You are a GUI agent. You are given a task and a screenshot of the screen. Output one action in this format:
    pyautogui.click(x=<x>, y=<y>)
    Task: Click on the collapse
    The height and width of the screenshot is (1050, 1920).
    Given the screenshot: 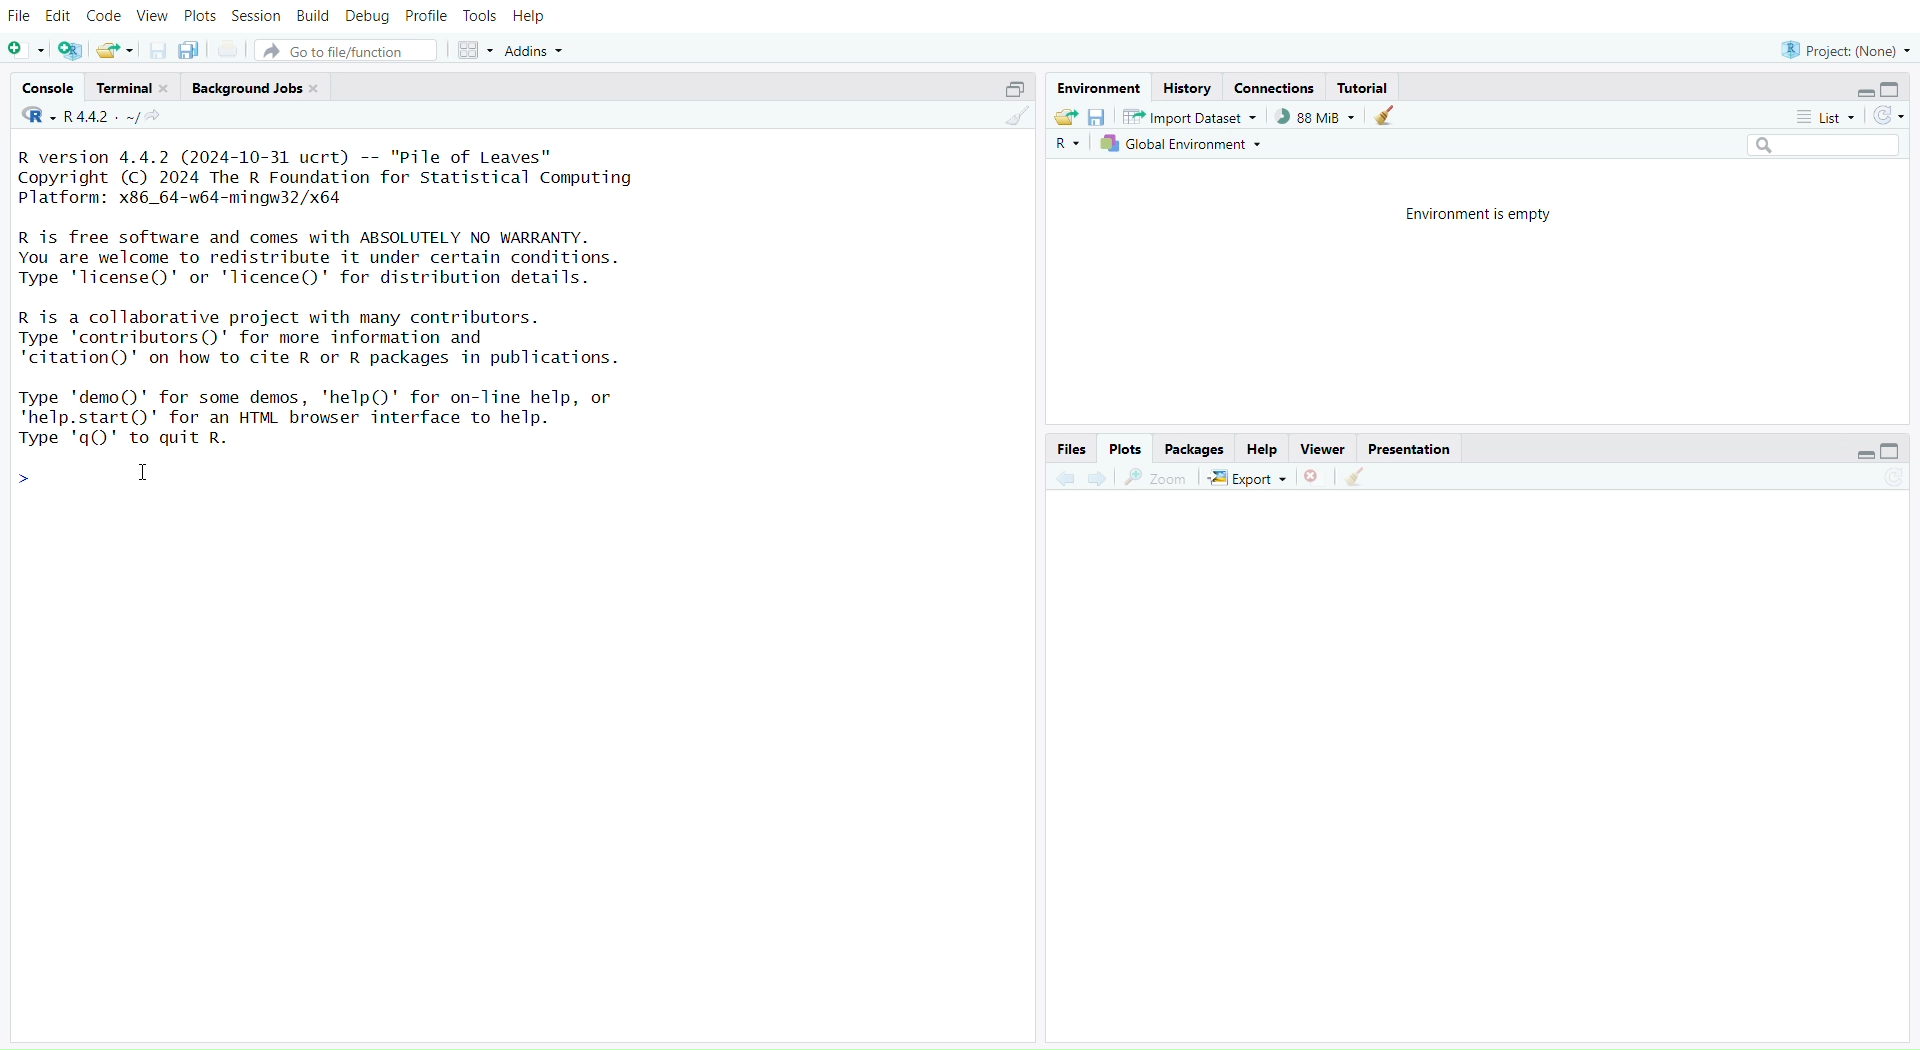 What is the action you would take?
    pyautogui.click(x=1894, y=90)
    